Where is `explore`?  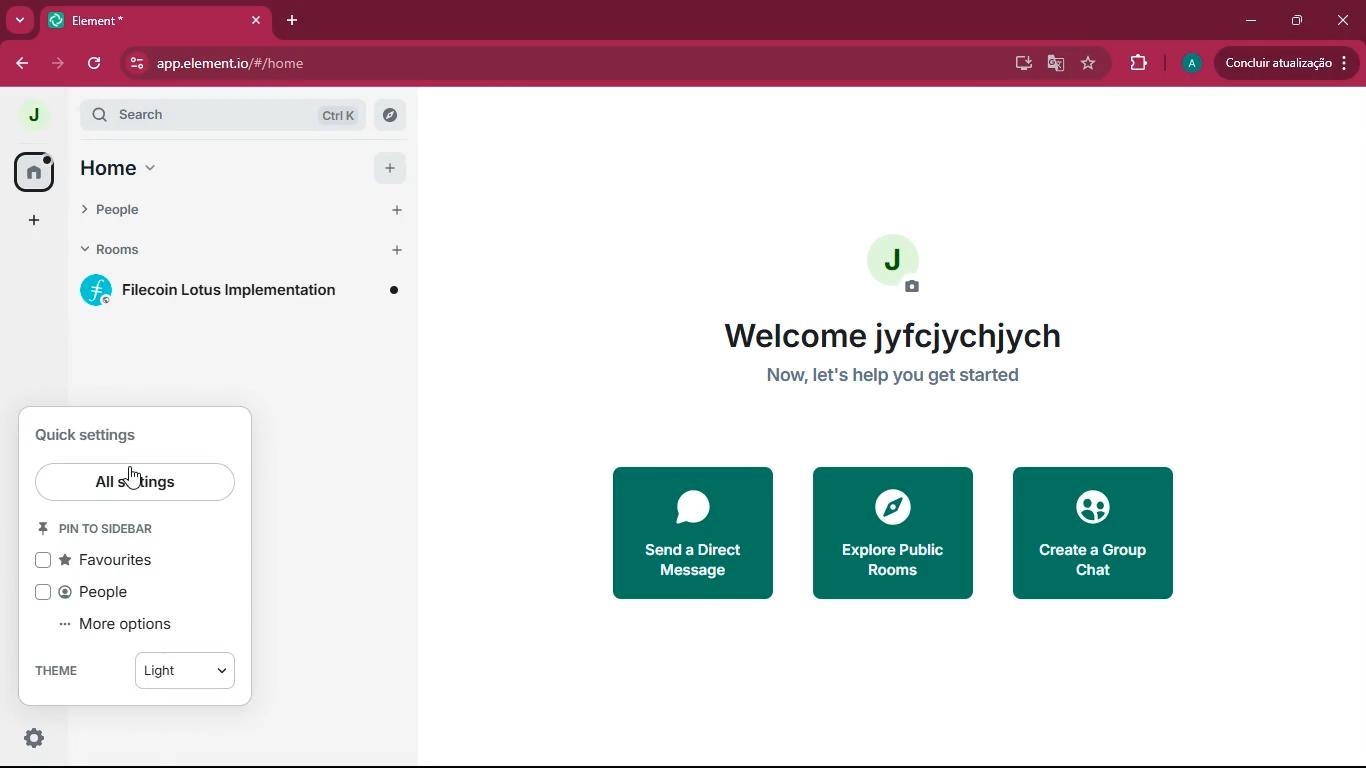
explore is located at coordinates (890, 532).